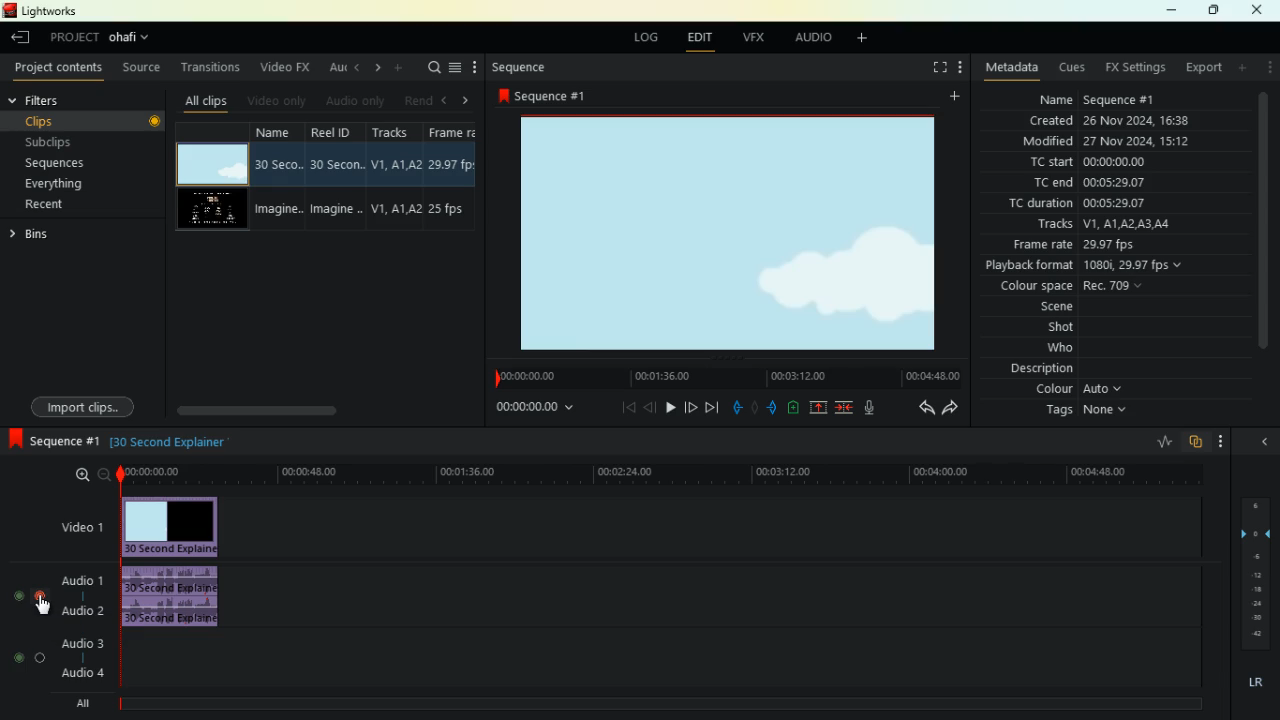  What do you see at coordinates (92, 122) in the screenshot?
I see `clips` at bounding box center [92, 122].